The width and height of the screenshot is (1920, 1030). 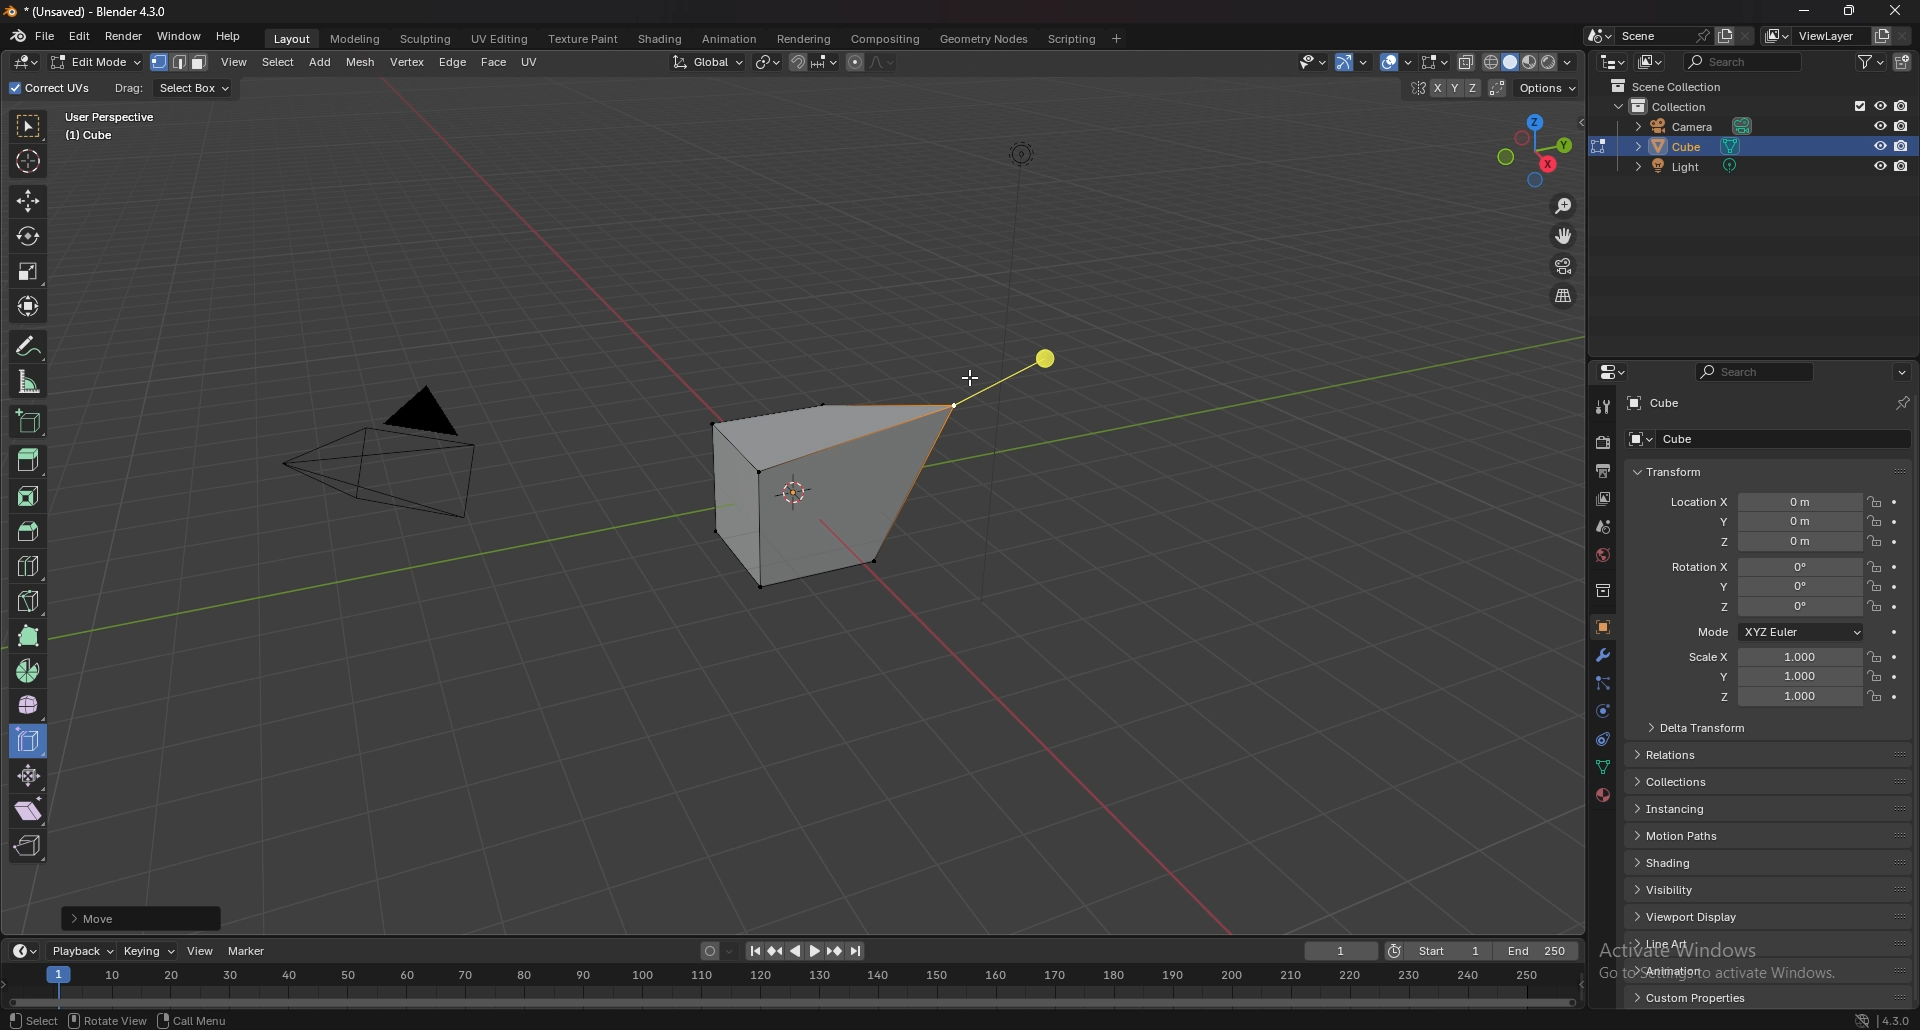 I want to click on viewlayer, so click(x=1812, y=36).